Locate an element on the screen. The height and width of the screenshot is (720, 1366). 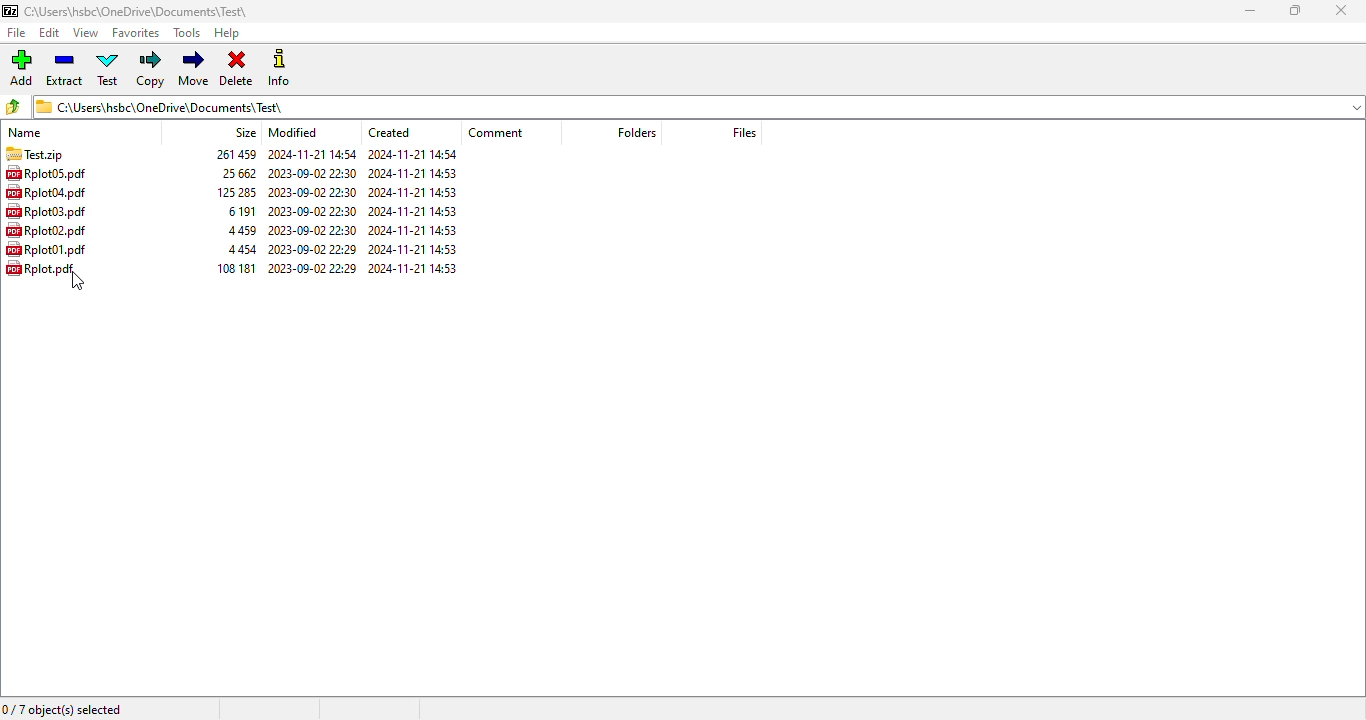
 Rplot.pdf, is located at coordinates (47, 268).